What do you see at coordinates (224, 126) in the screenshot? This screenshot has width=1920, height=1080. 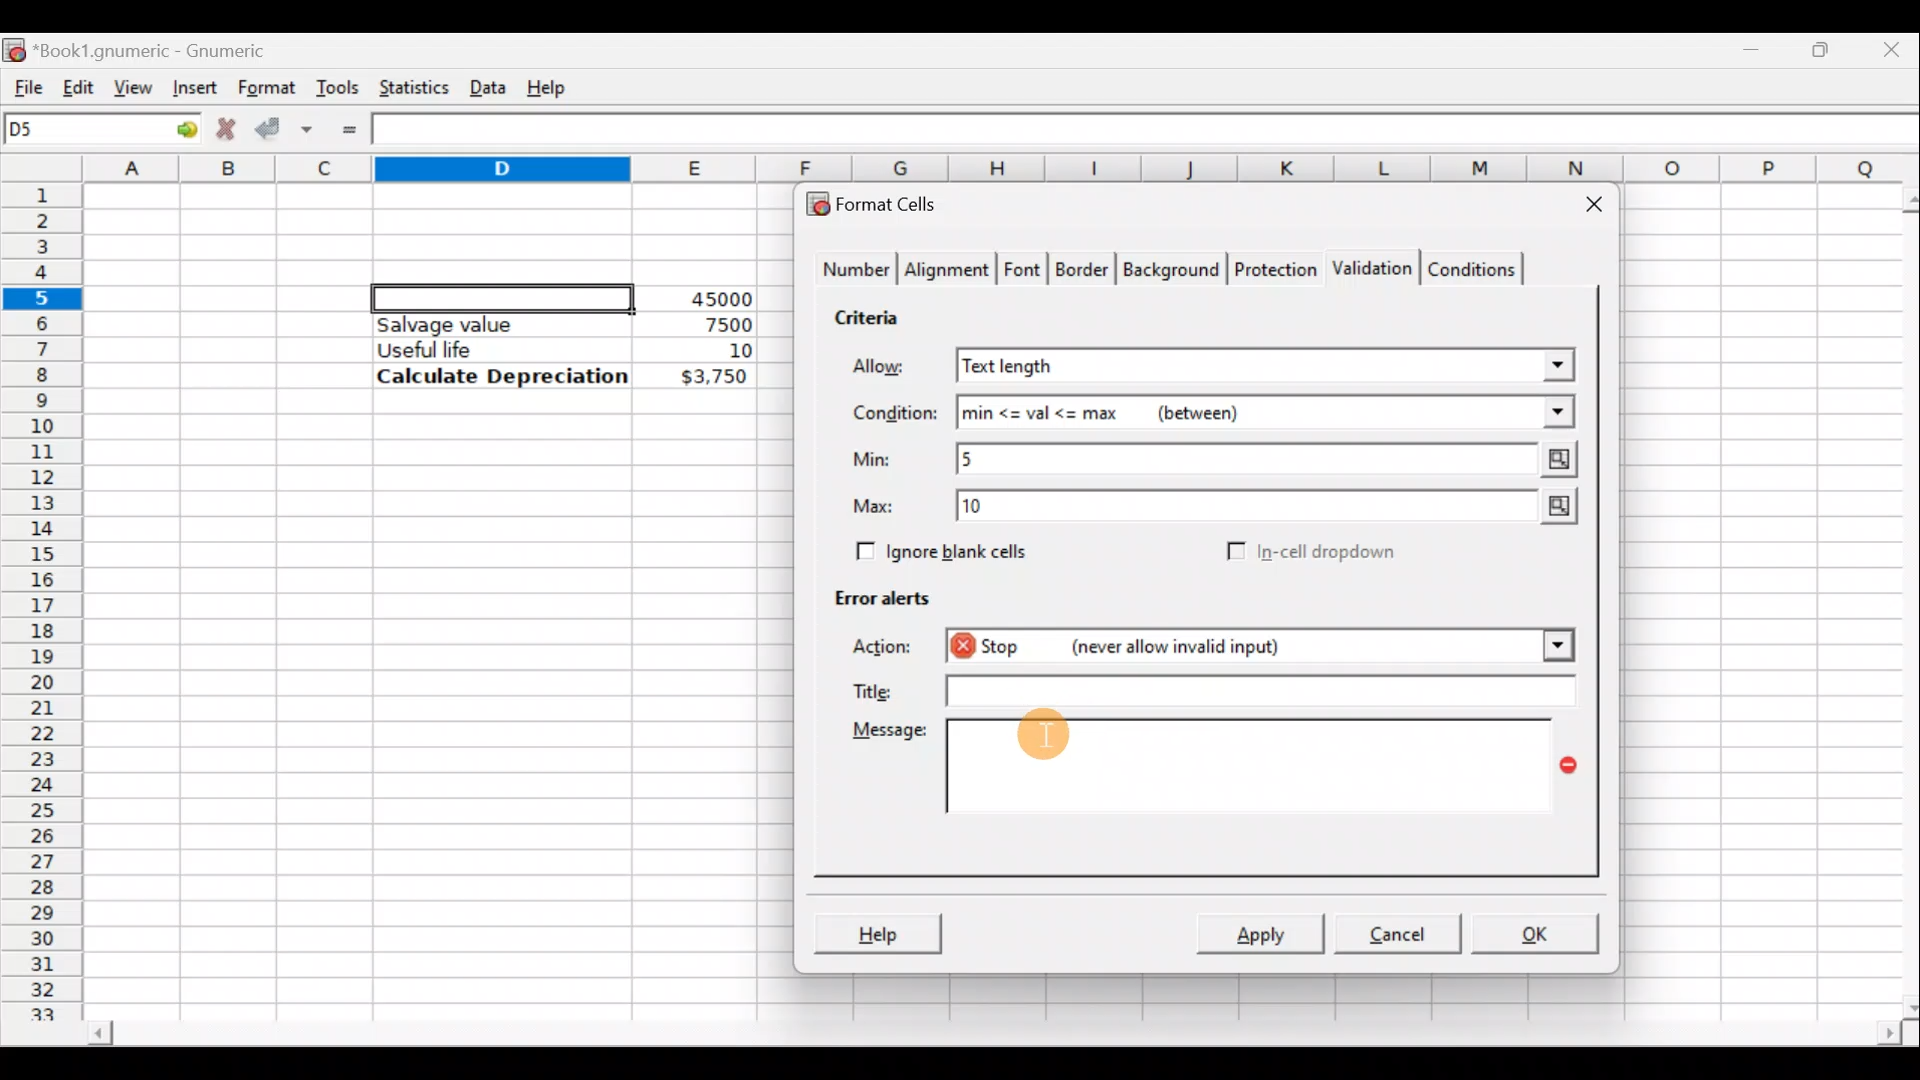 I see `Cancel change` at bounding box center [224, 126].